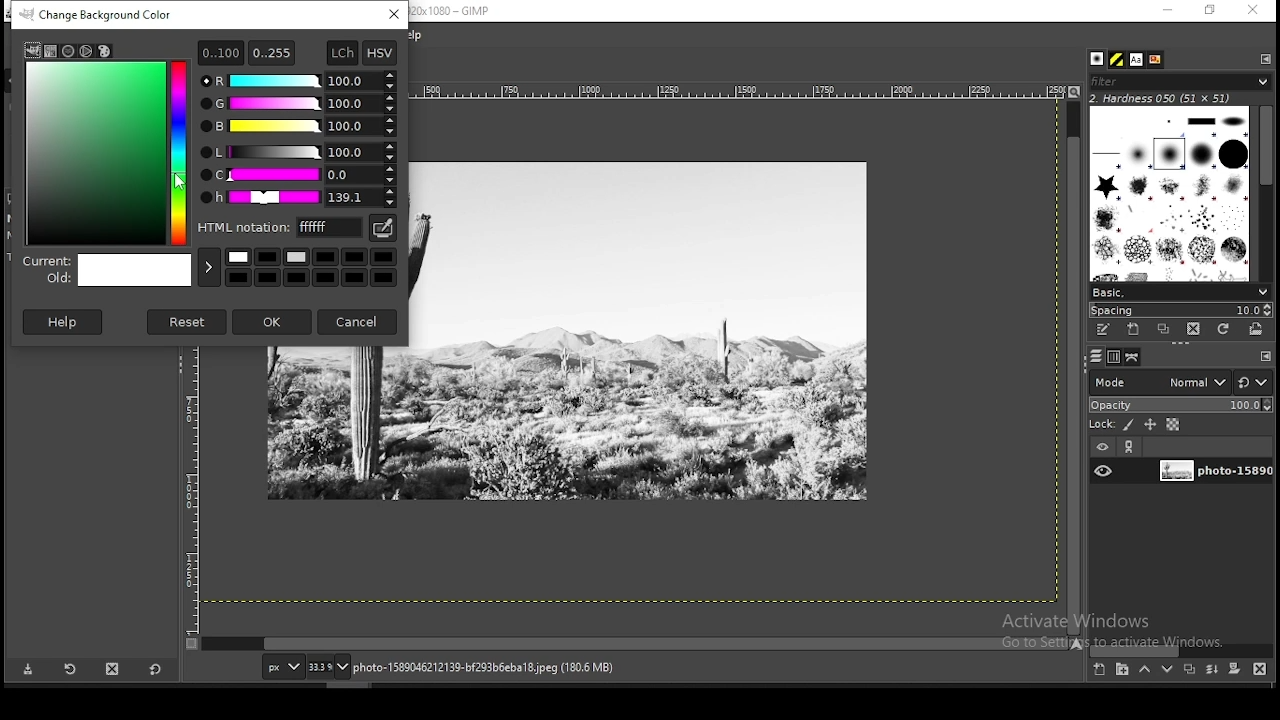 This screenshot has width=1280, height=720. What do you see at coordinates (220, 52) in the screenshot?
I see `0..100` at bounding box center [220, 52].